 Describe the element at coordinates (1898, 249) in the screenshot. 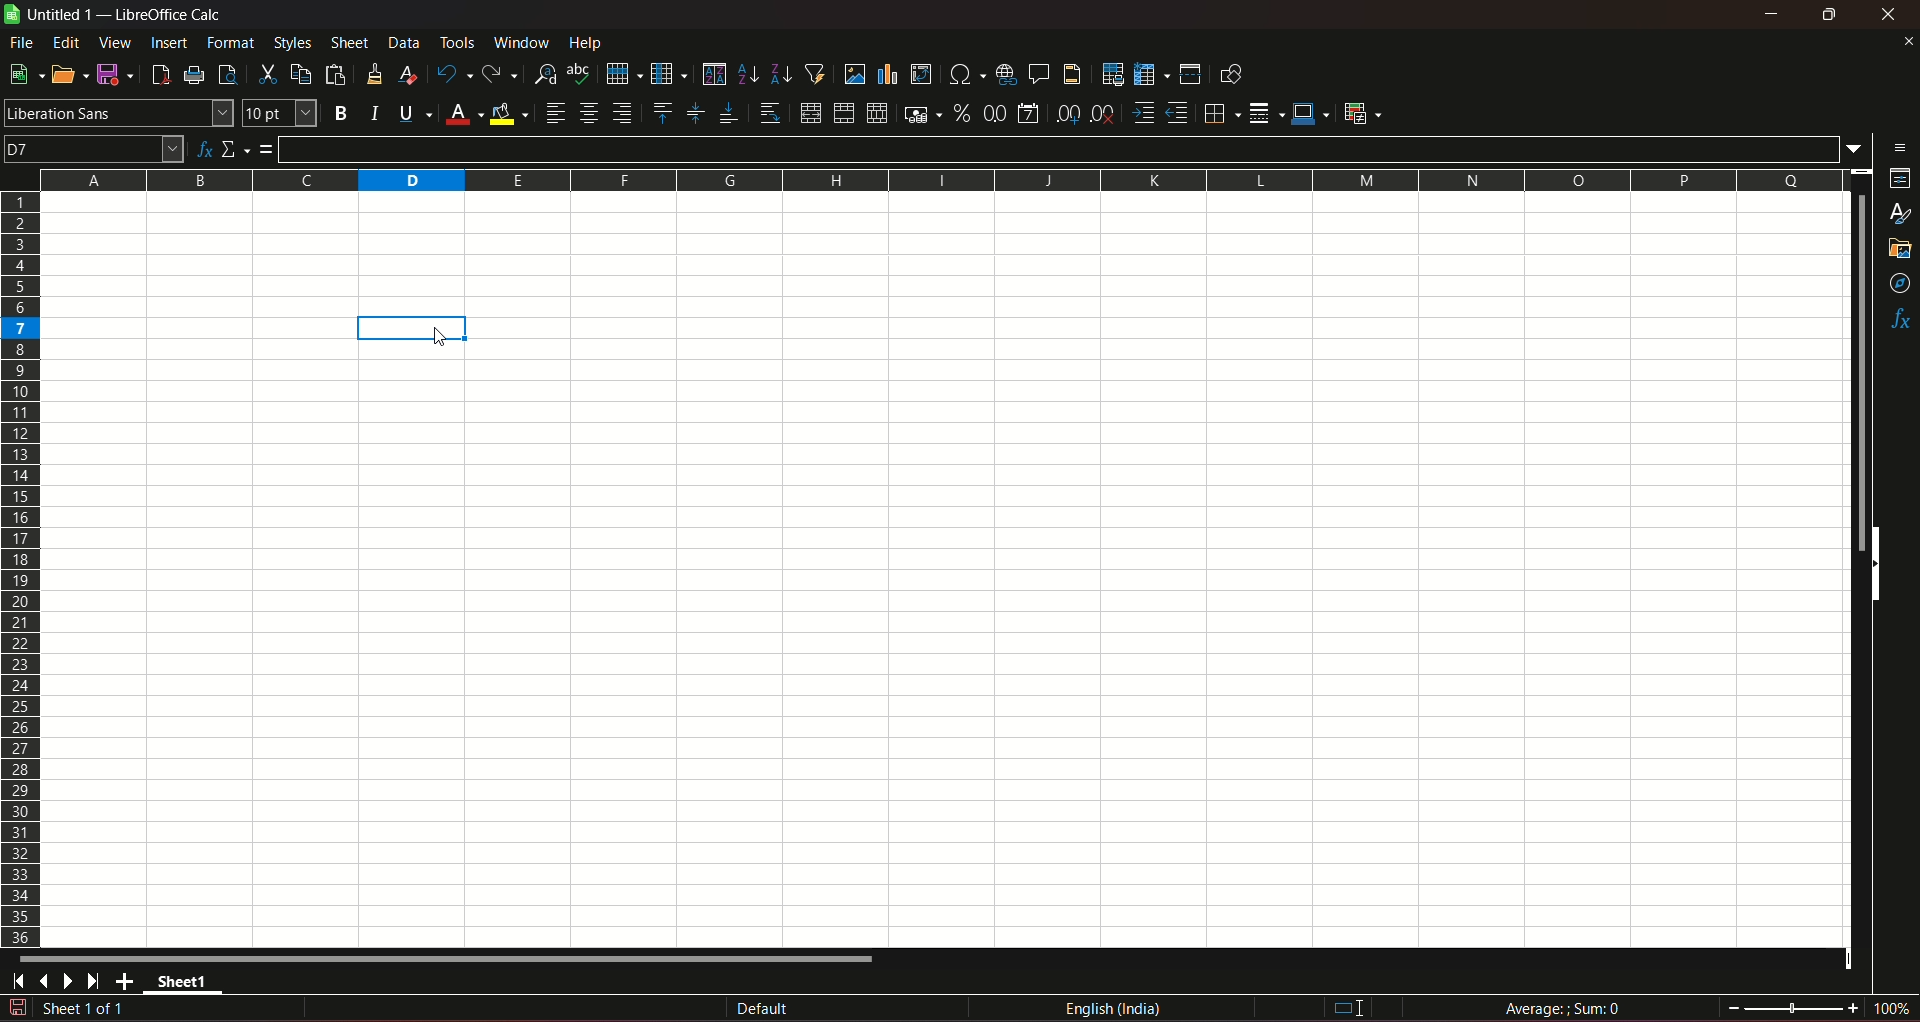

I see `gallery` at that location.